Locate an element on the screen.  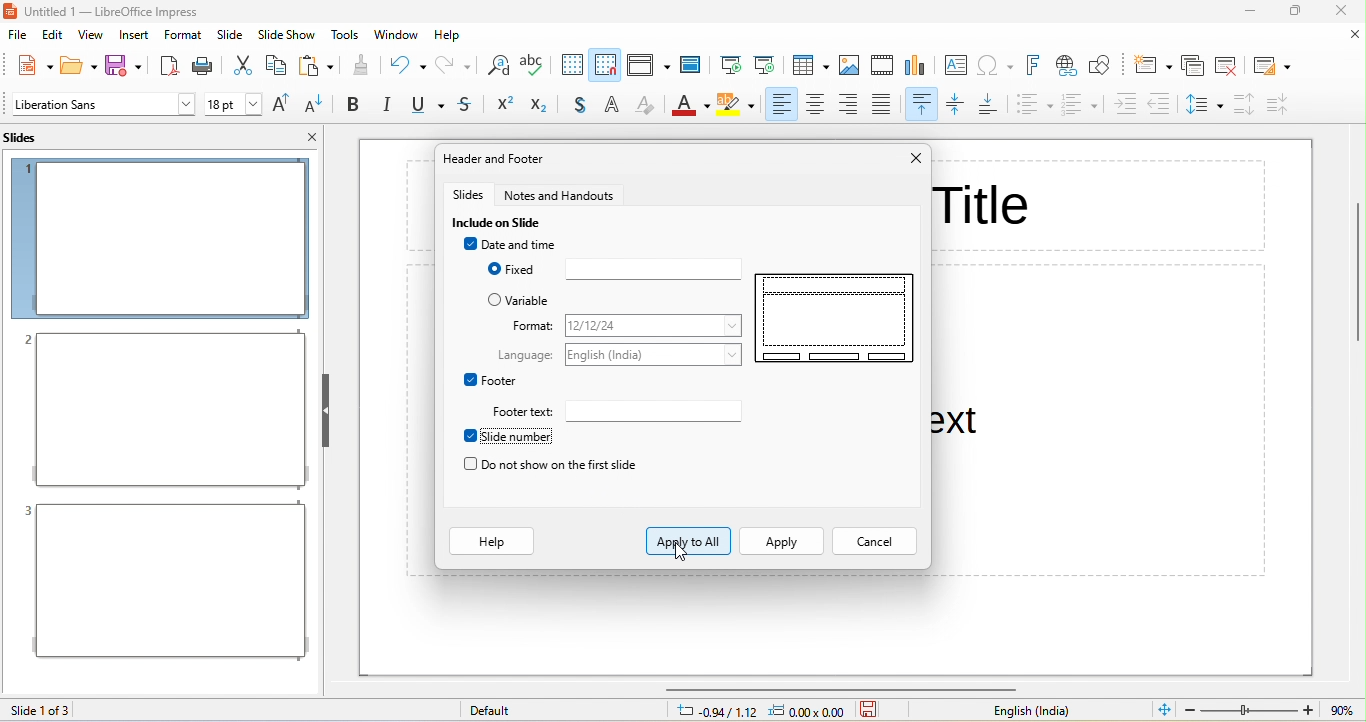
view is located at coordinates (90, 38).